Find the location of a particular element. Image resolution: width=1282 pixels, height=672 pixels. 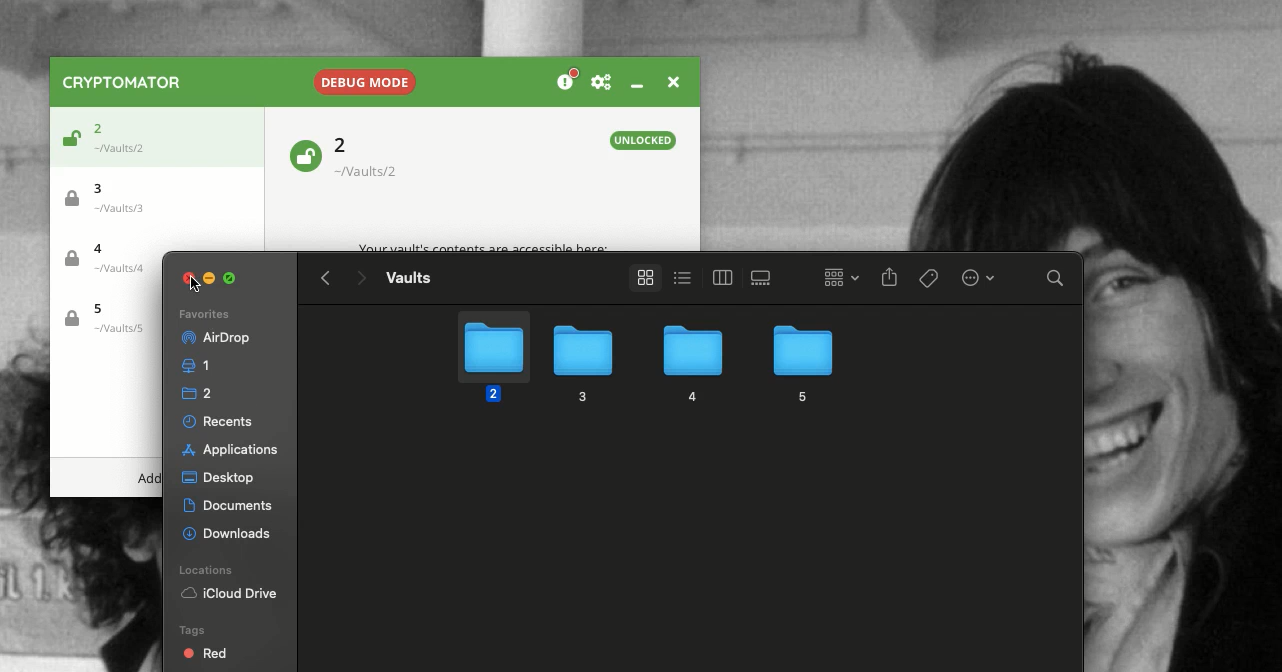

View 1 is located at coordinates (680, 276).